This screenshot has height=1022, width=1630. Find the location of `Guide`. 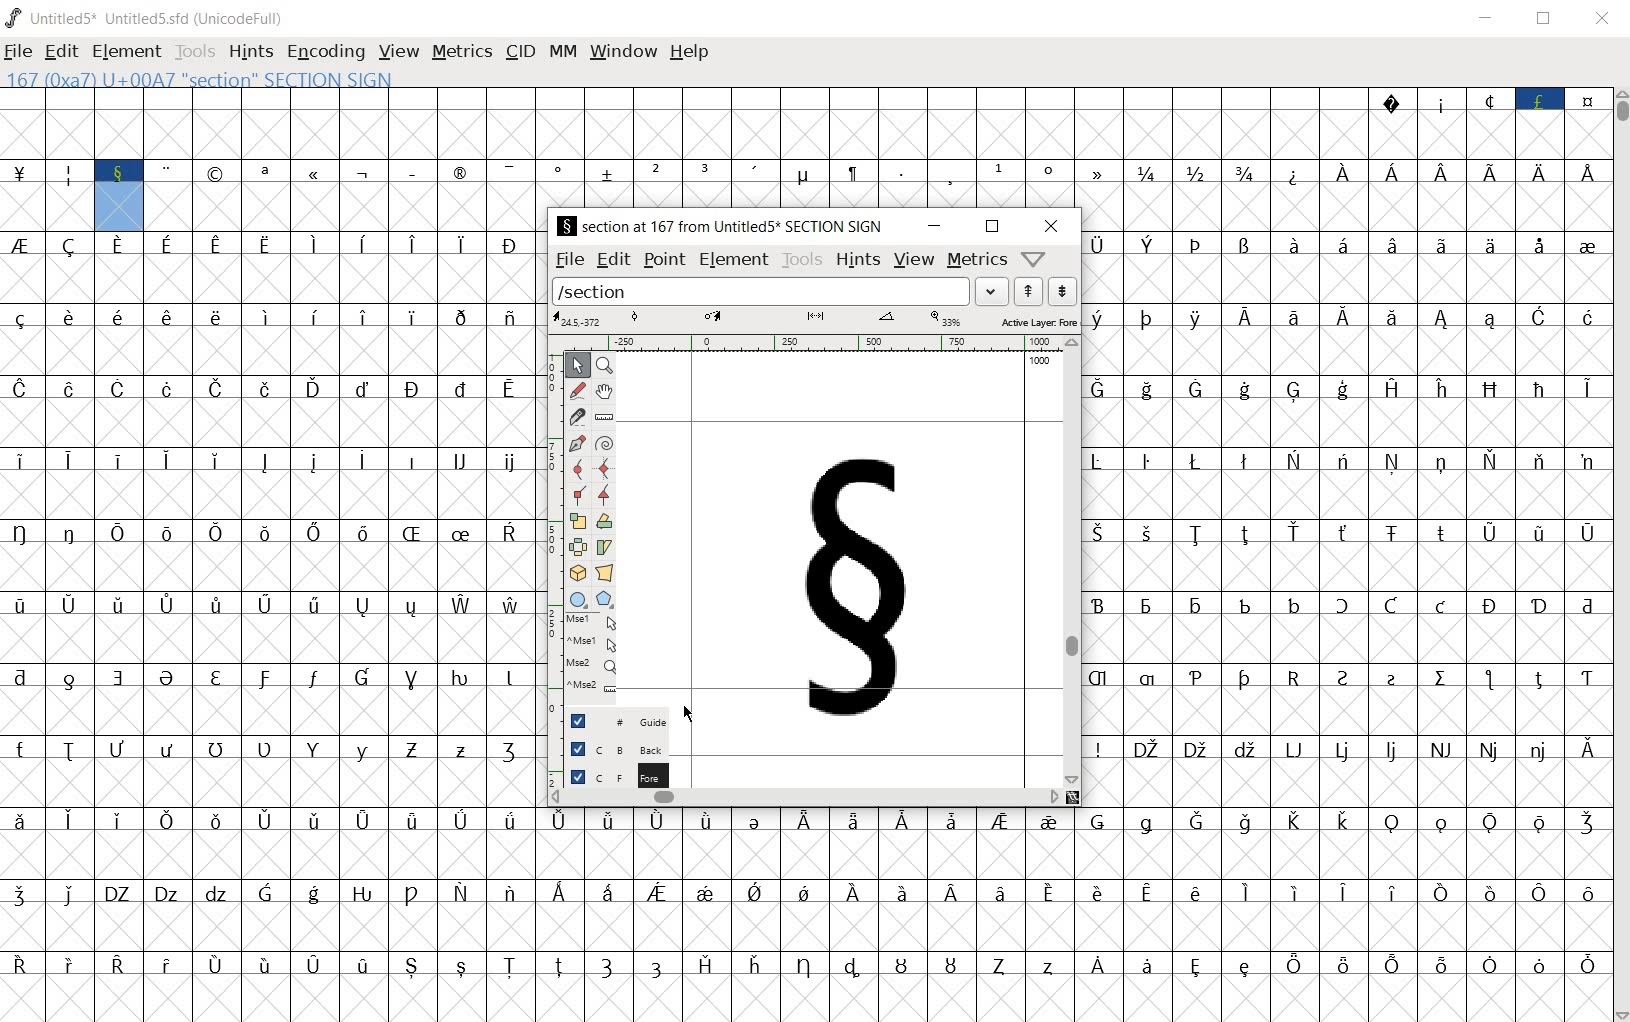

Guide is located at coordinates (616, 721).